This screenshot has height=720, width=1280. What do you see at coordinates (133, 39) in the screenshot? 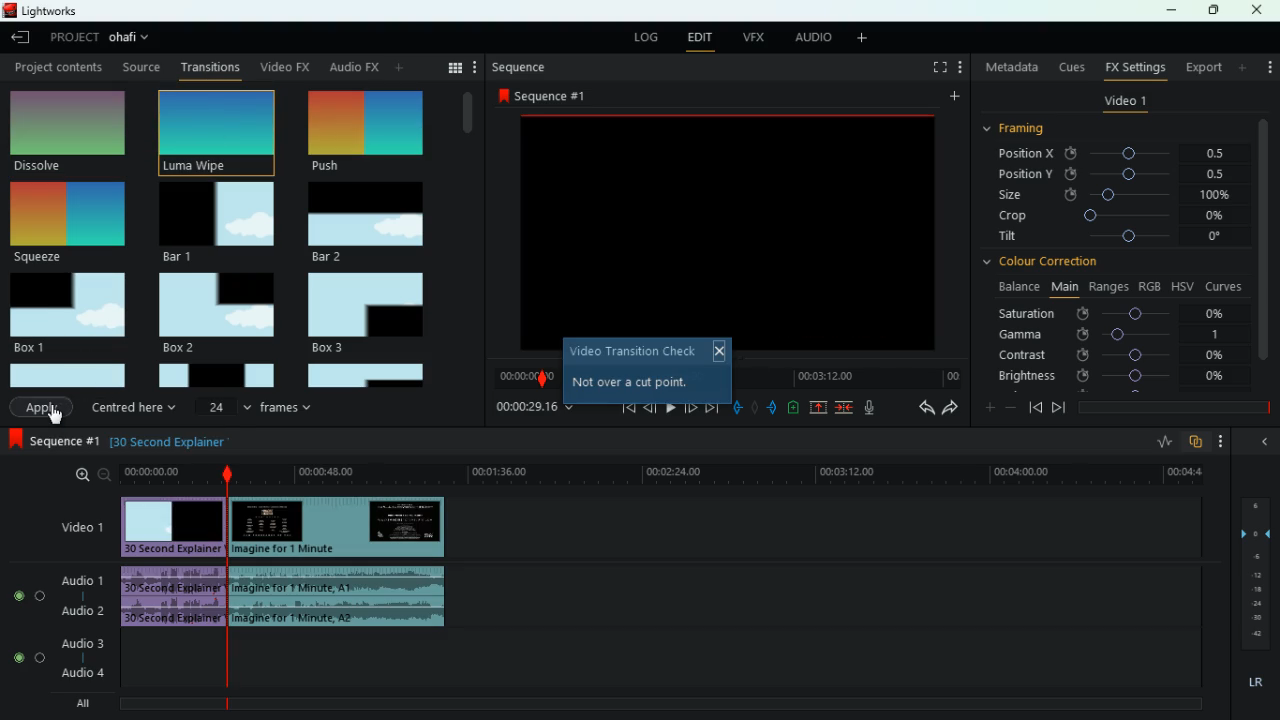
I see `project name` at bounding box center [133, 39].